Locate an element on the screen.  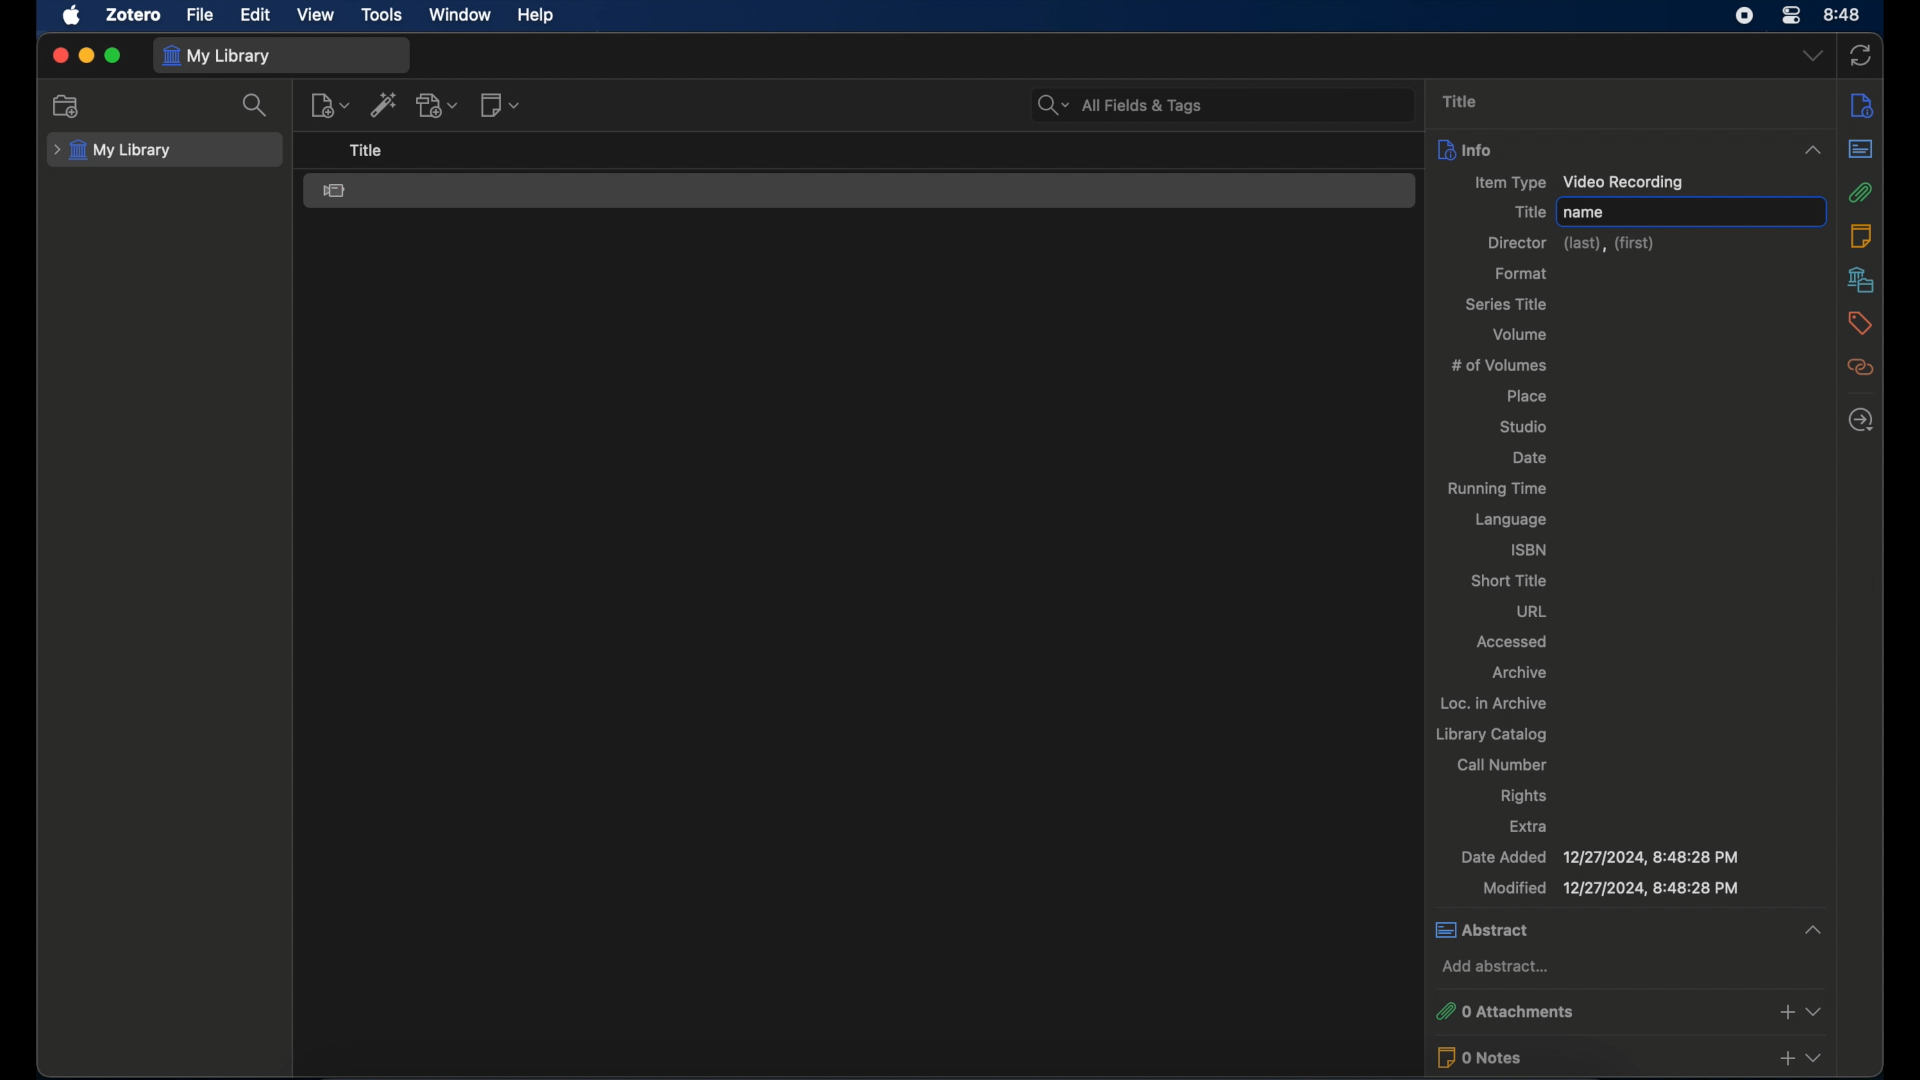
my library is located at coordinates (115, 150).